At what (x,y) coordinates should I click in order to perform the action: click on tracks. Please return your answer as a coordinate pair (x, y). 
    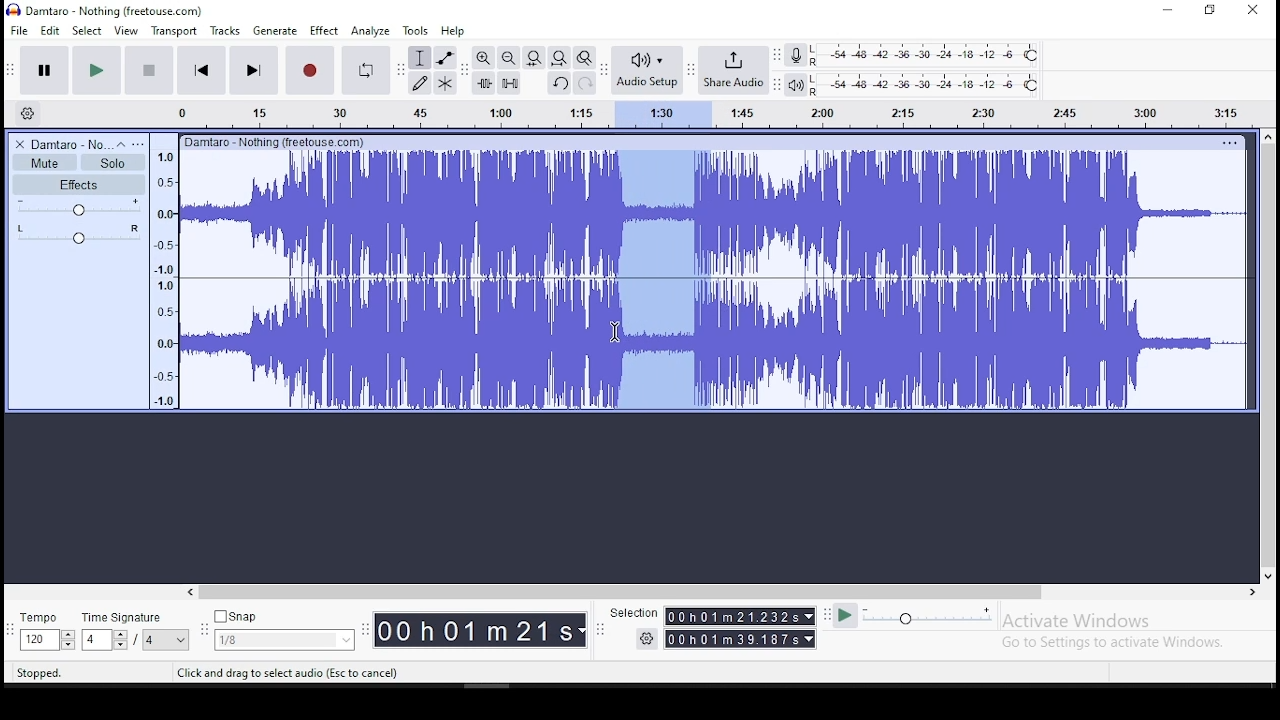
    Looking at the image, I should click on (227, 31).